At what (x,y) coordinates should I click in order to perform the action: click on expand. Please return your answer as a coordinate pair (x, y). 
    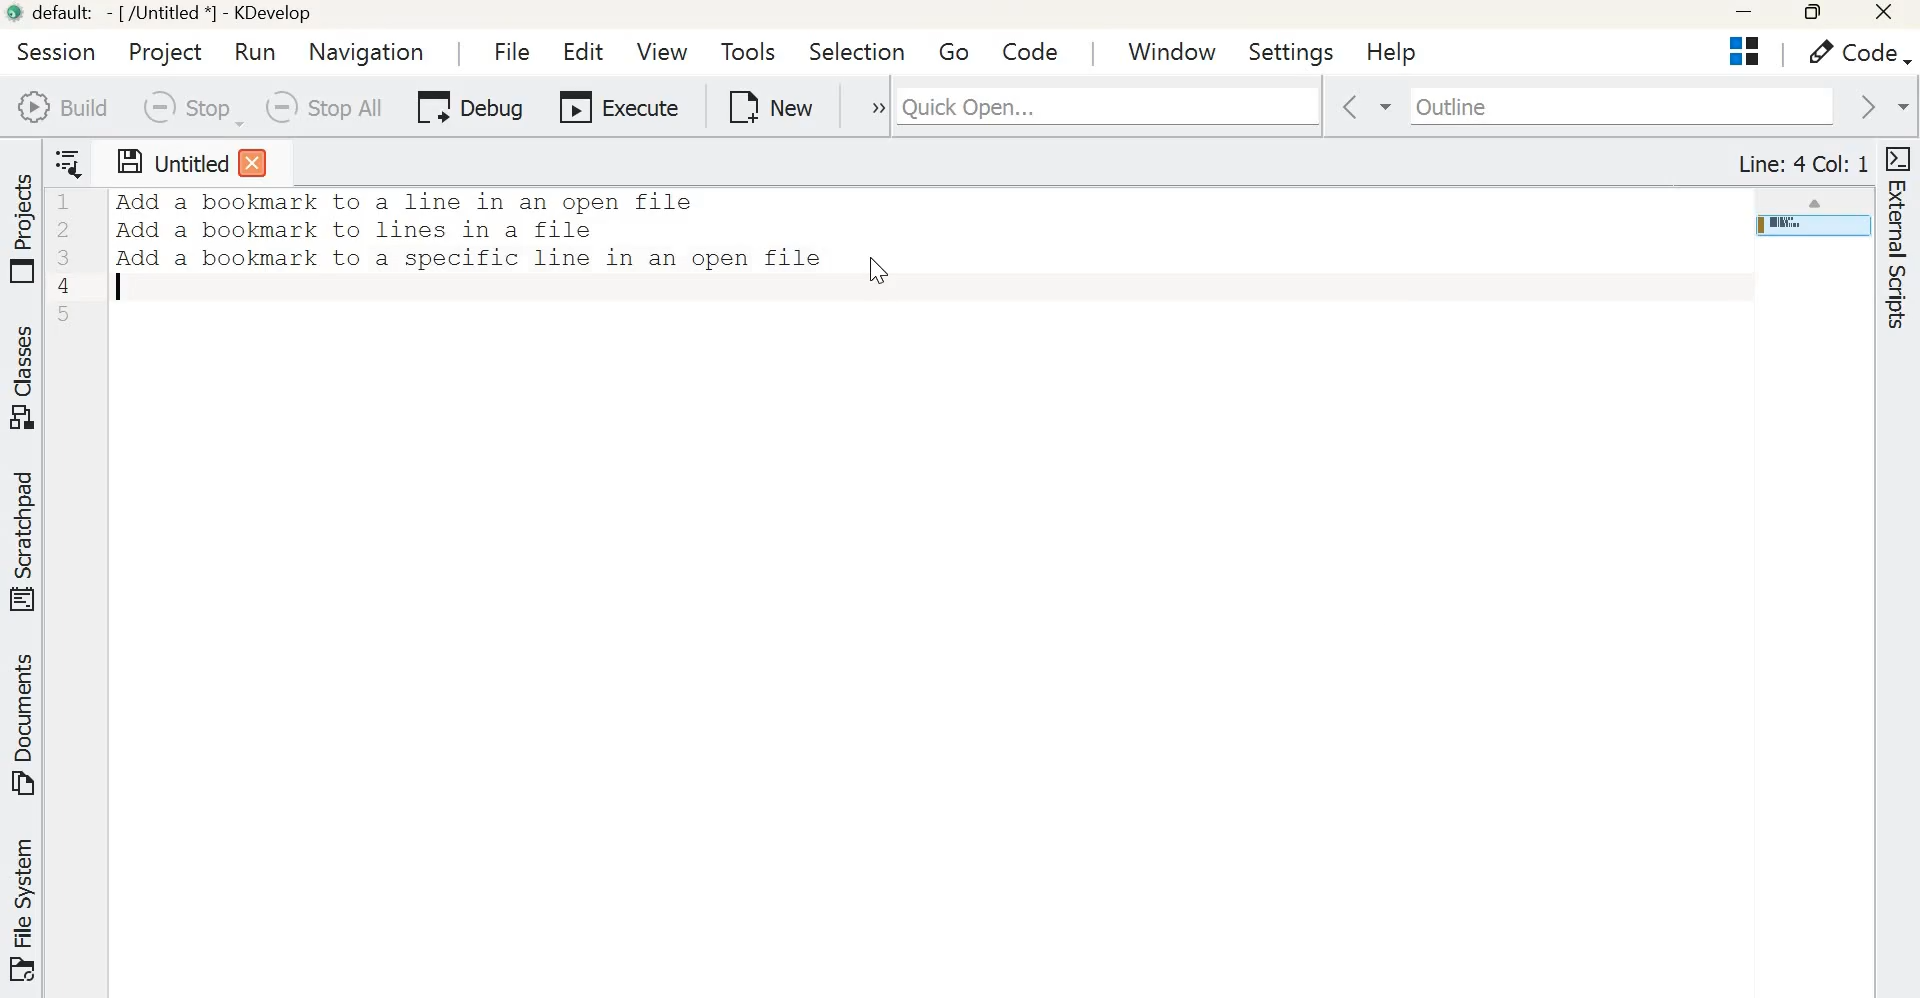
    Looking at the image, I should click on (867, 105).